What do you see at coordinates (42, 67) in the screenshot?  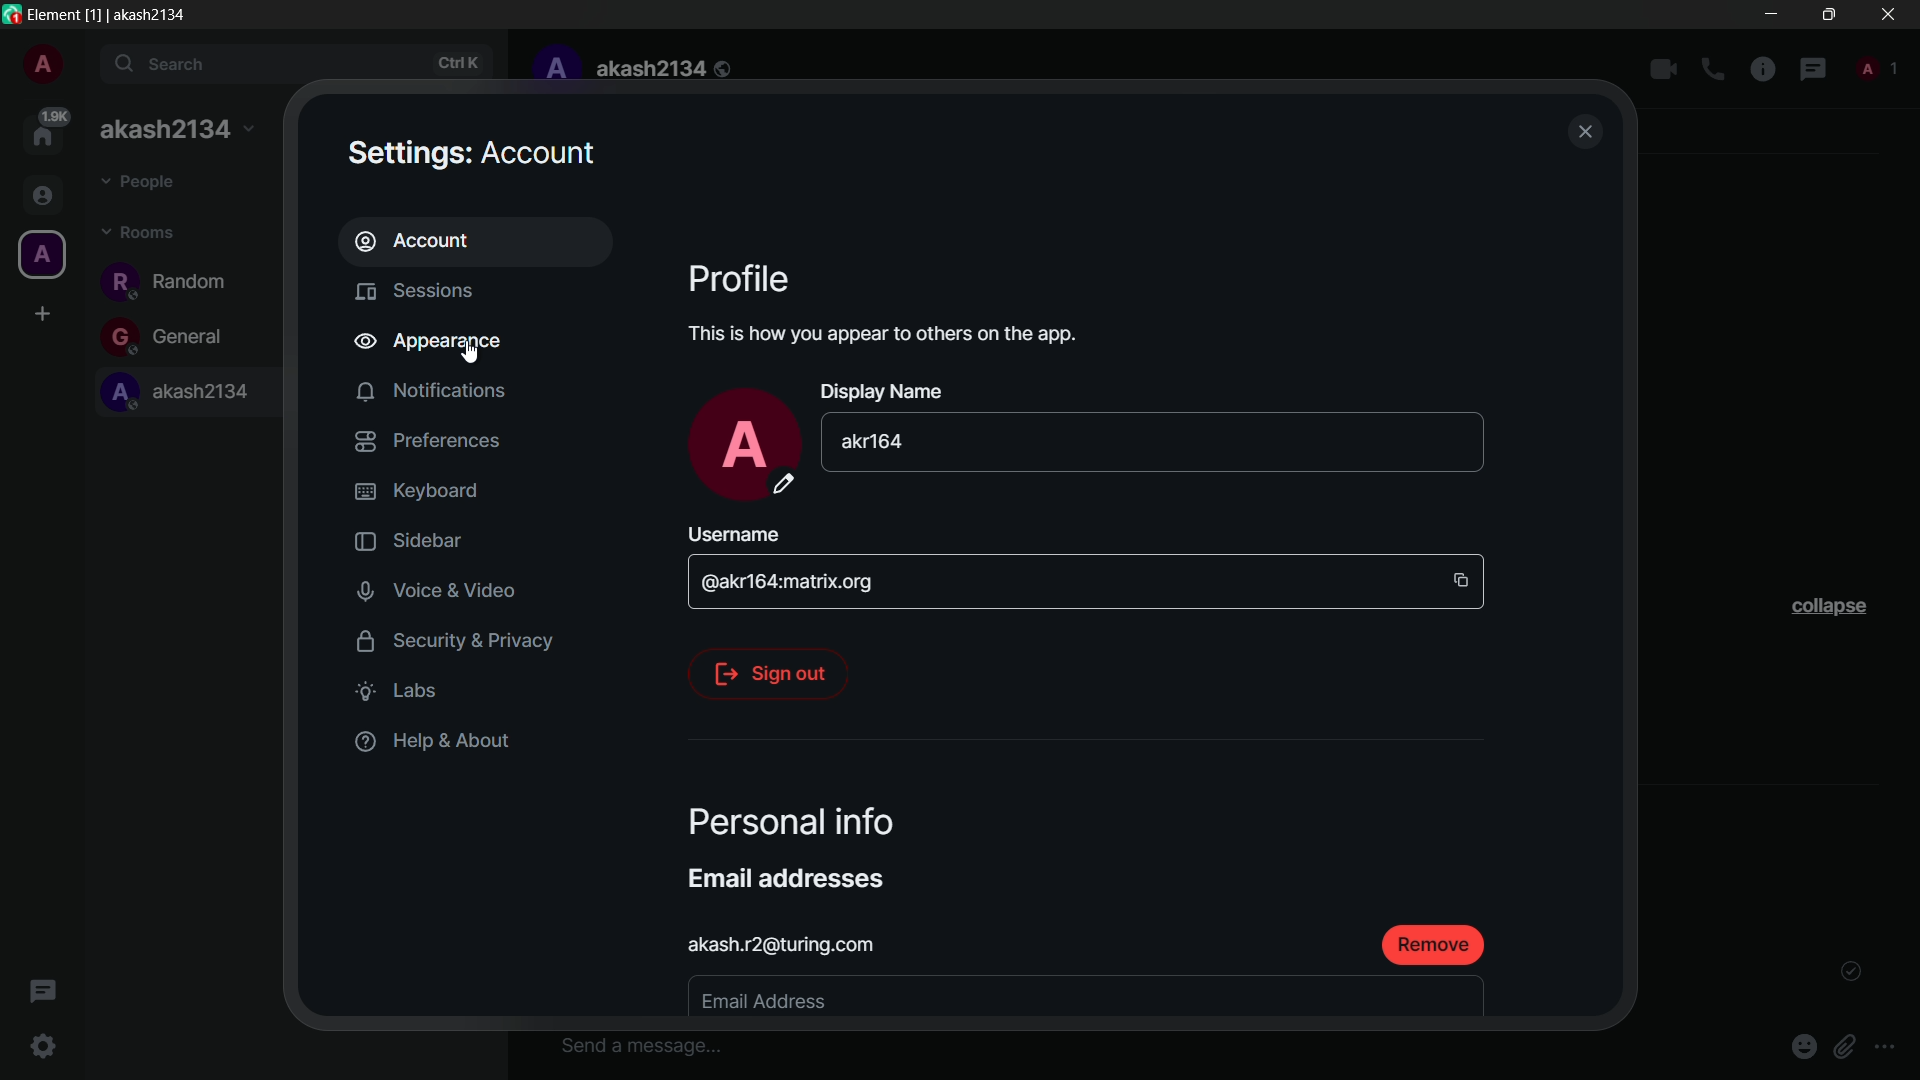 I see `profile` at bounding box center [42, 67].